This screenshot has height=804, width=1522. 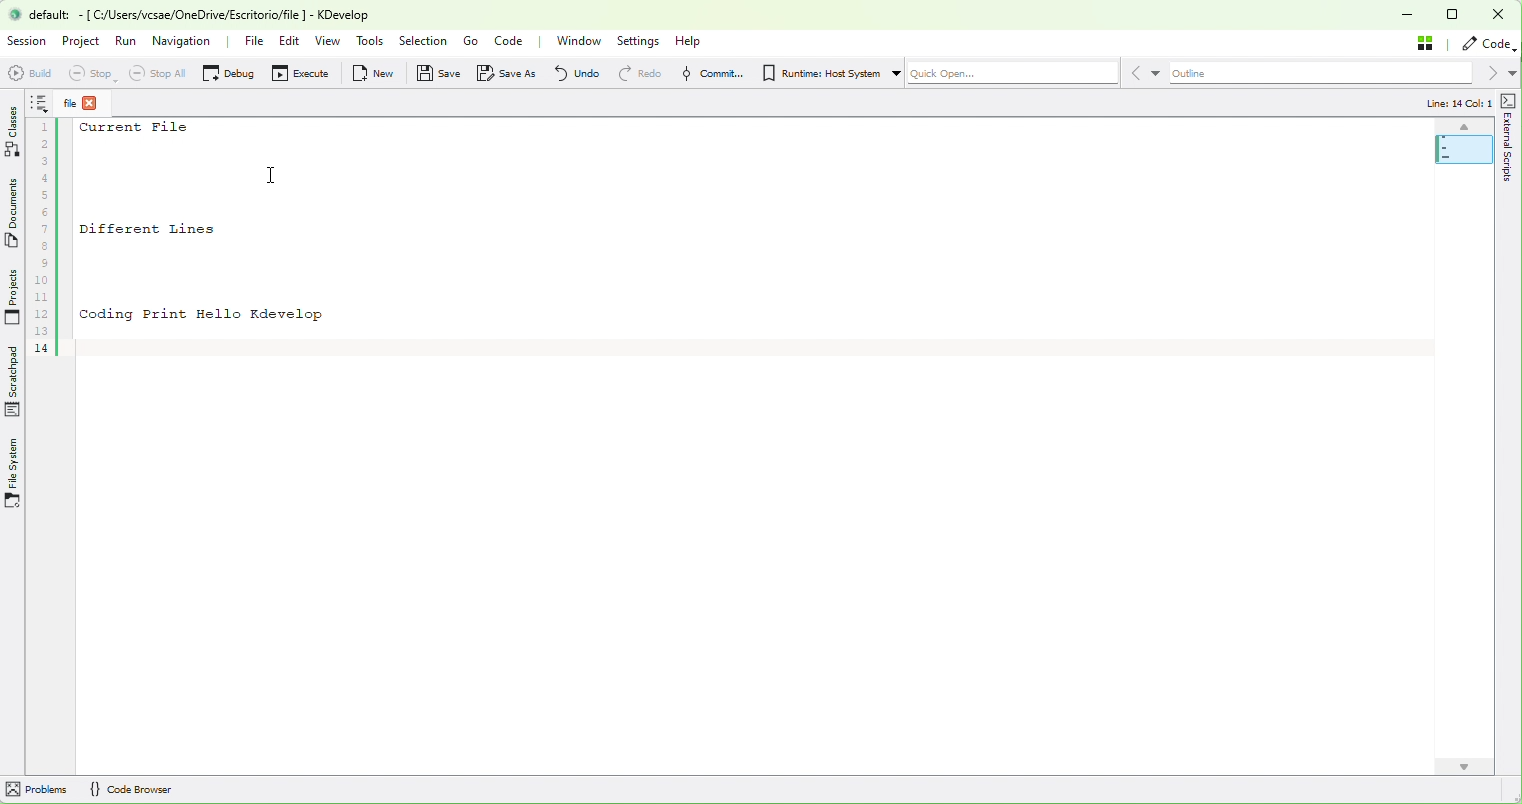 What do you see at coordinates (84, 74) in the screenshot?
I see `Stop` at bounding box center [84, 74].